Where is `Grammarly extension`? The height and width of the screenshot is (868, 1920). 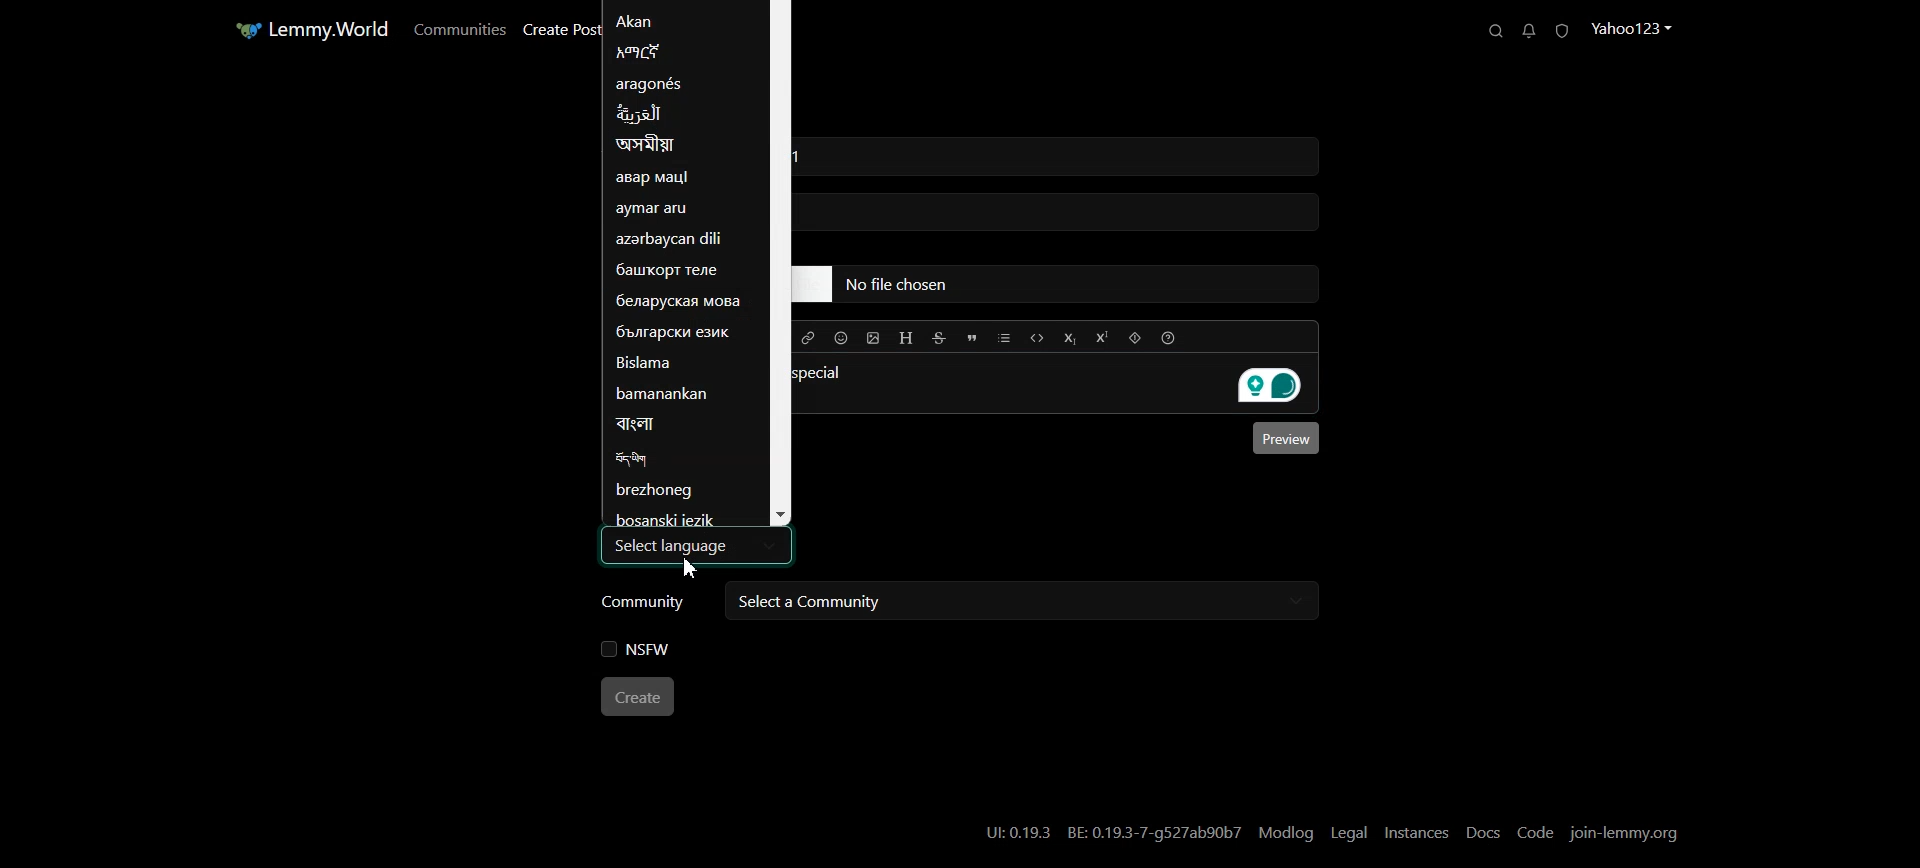 Grammarly extension is located at coordinates (1277, 387).